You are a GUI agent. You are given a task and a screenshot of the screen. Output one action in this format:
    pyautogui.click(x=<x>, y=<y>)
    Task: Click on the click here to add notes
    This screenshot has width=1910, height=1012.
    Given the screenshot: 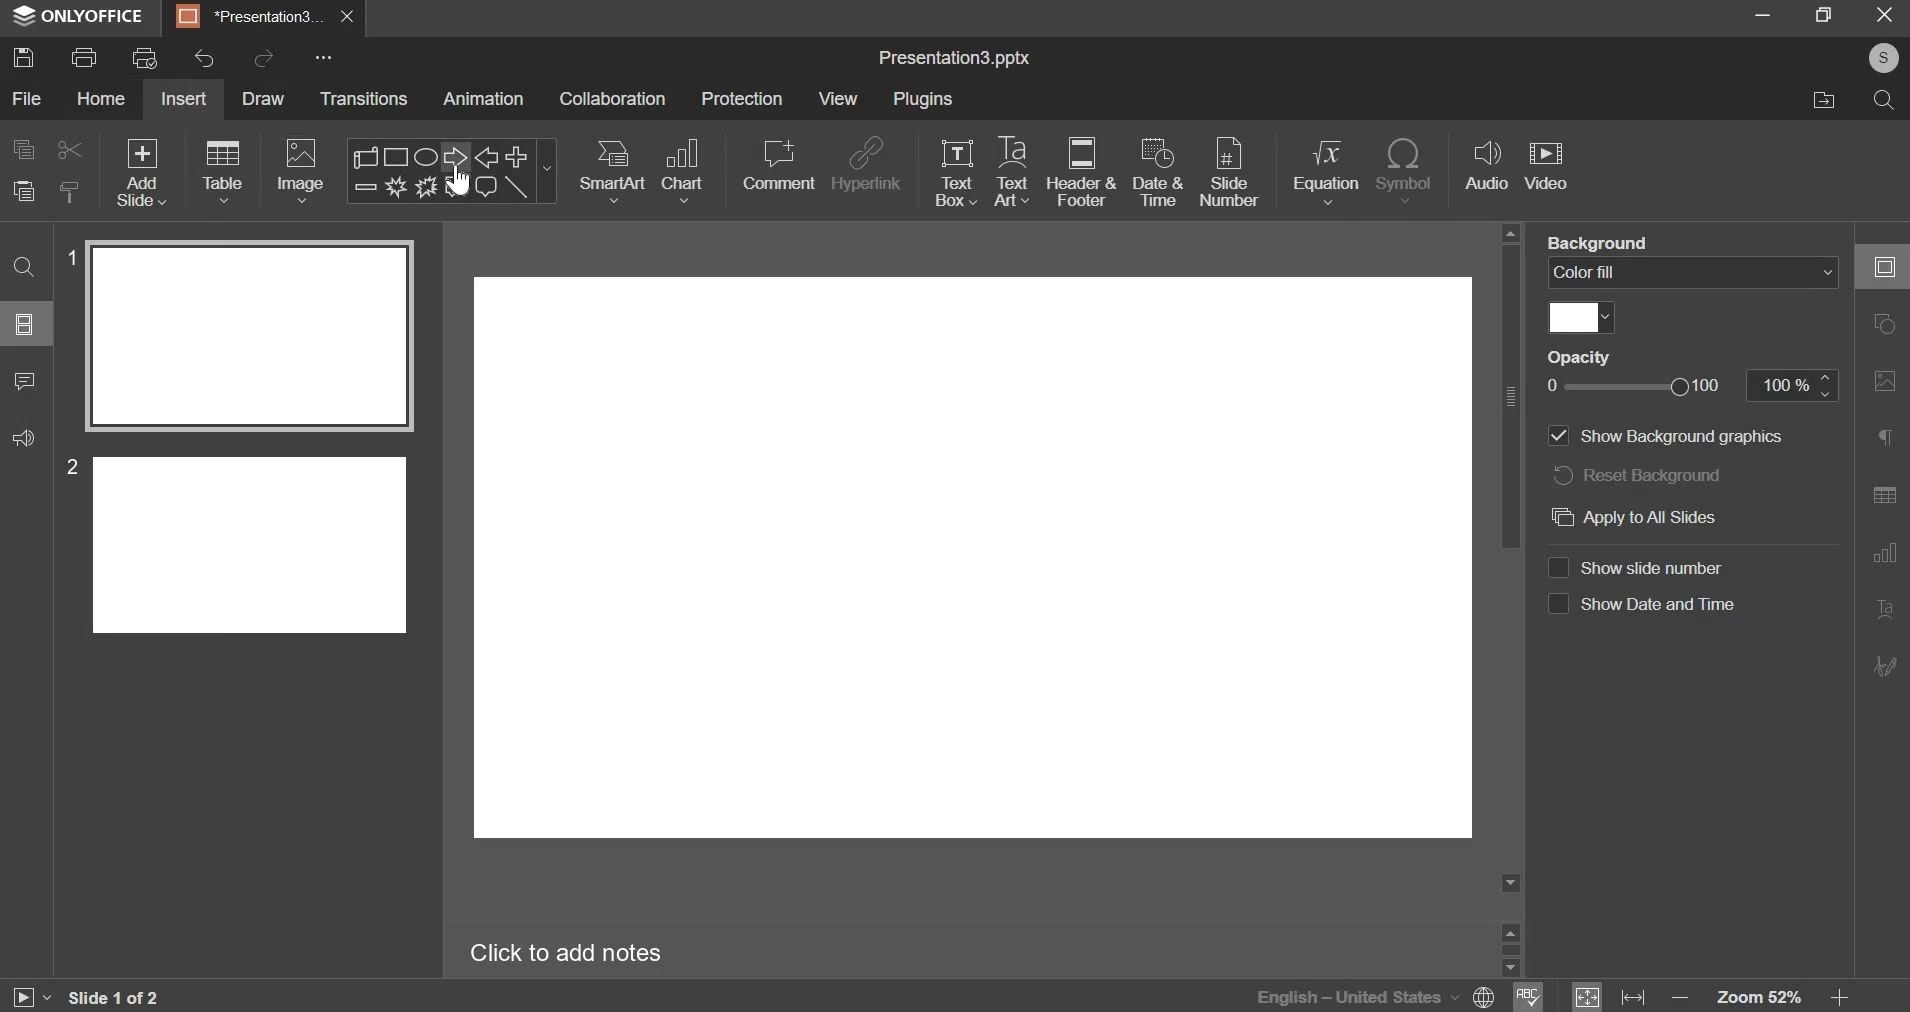 What is the action you would take?
    pyautogui.click(x=566, y=954)
    